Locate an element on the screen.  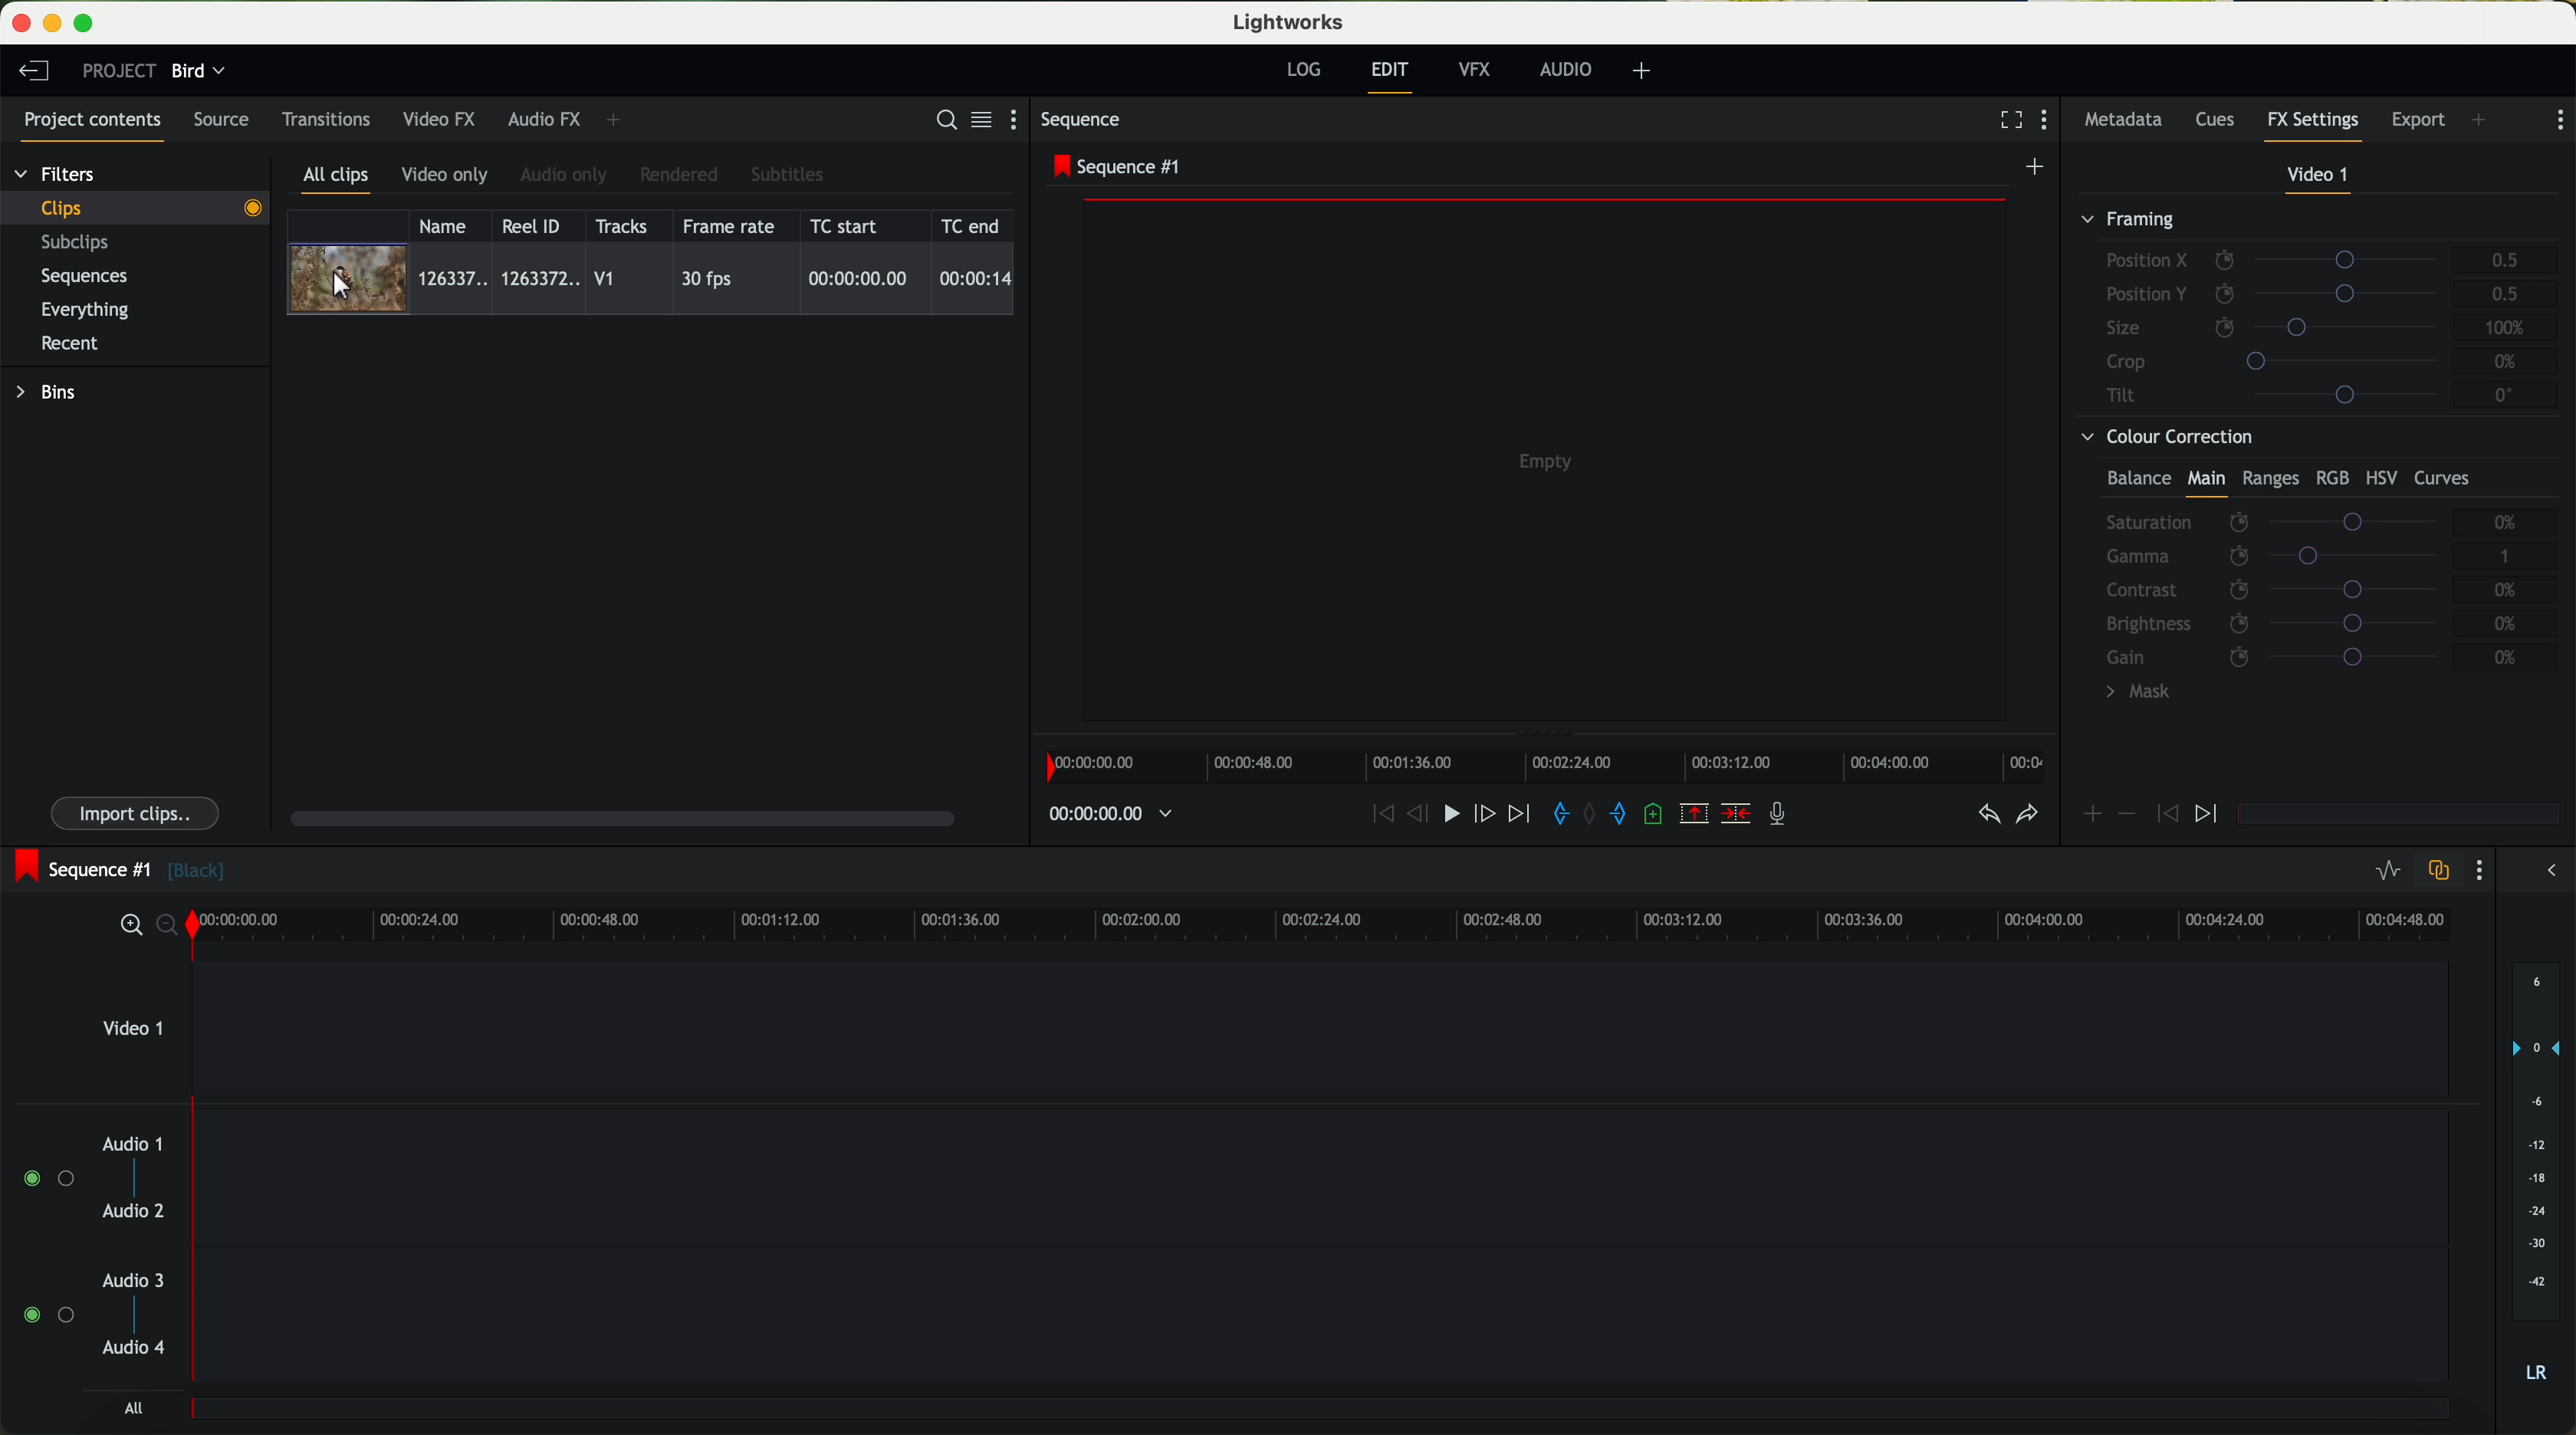
rendered is located at coordinates (680, 176).